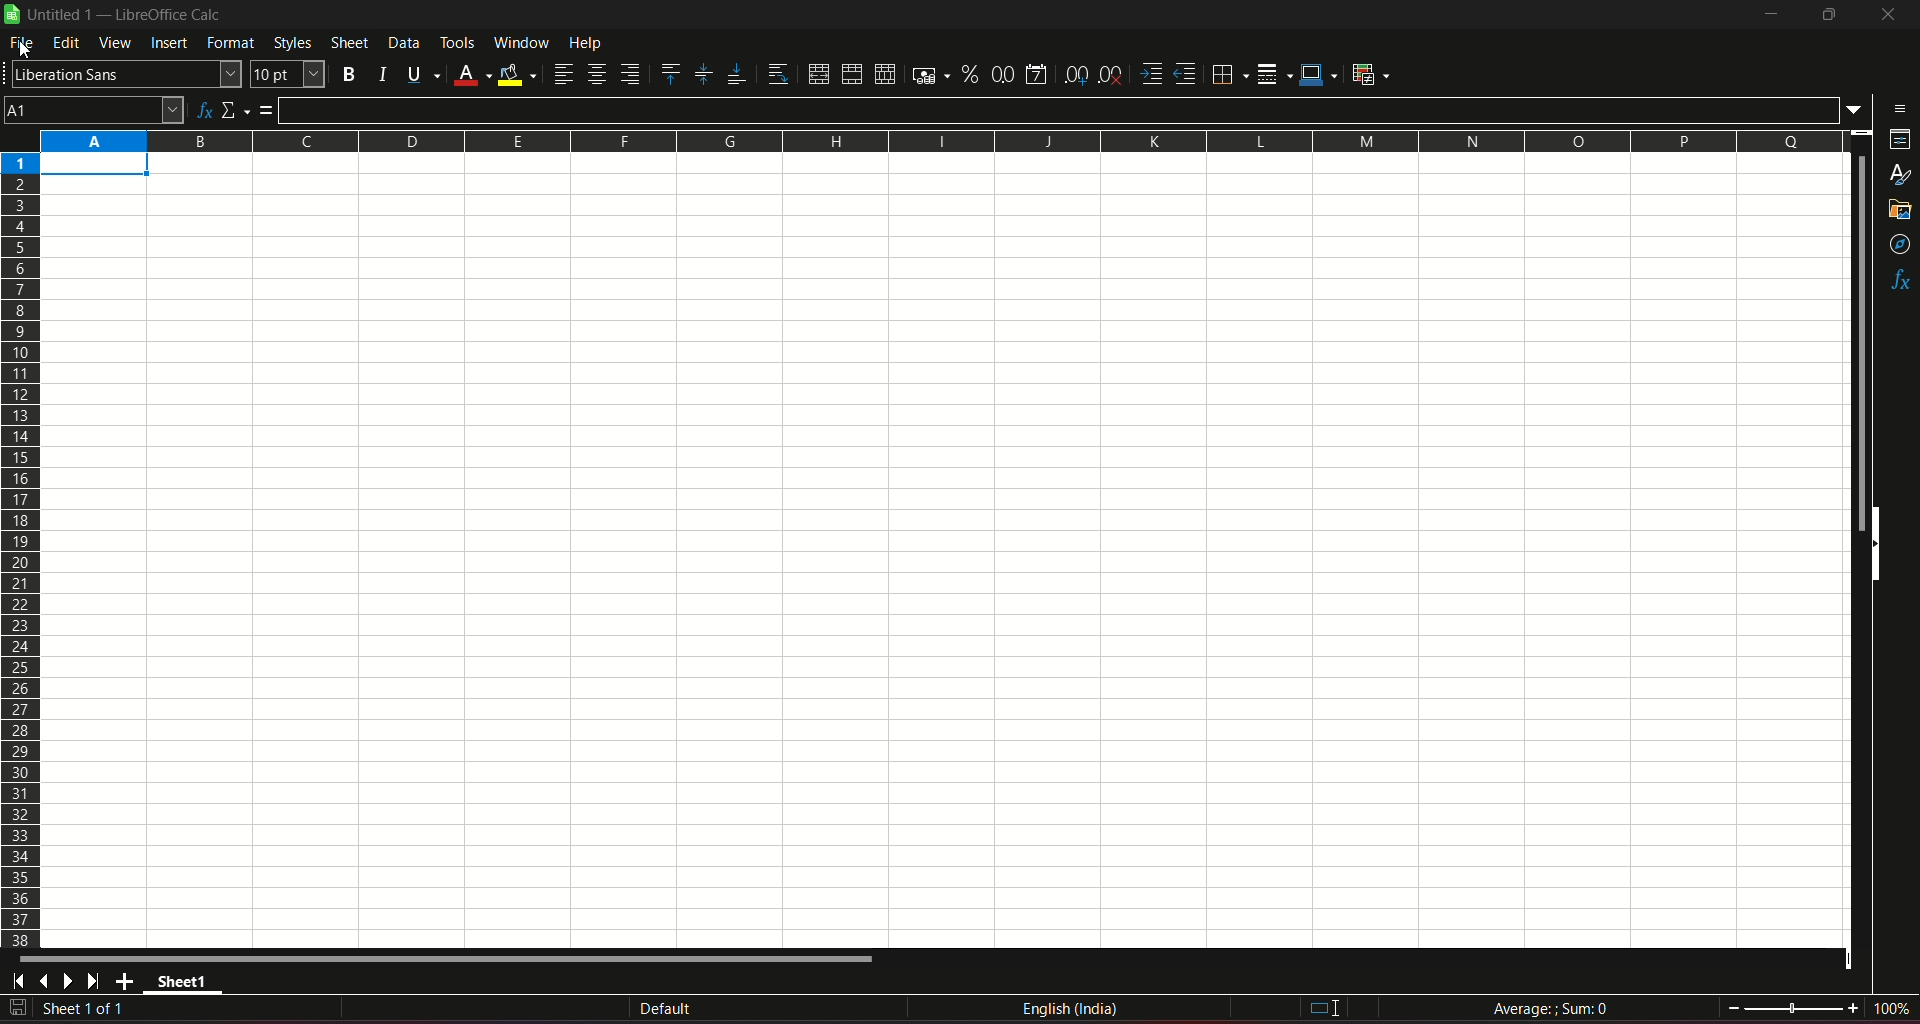 This screenshot has height=1024, width=1920. What do you see at coordinates (884, 73) in the screenshot?
I see `unmerge cells` at bounding box center [884, 73].